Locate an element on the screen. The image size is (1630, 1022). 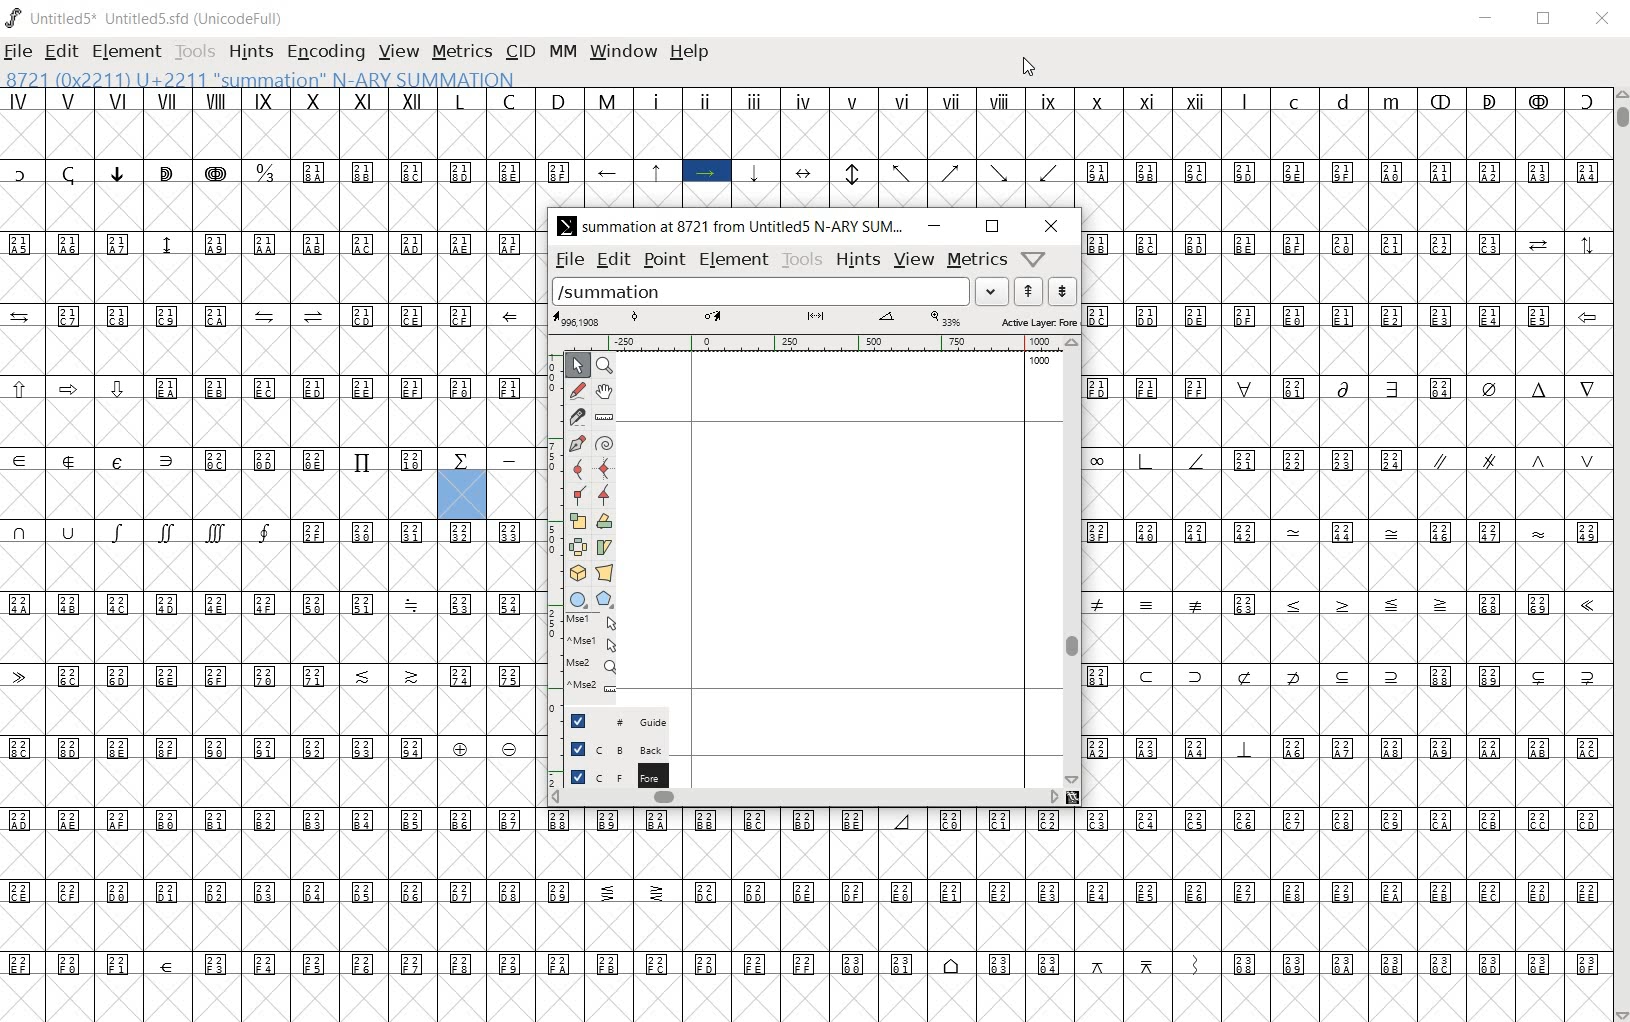
tools is located at coordinates (802, 259).